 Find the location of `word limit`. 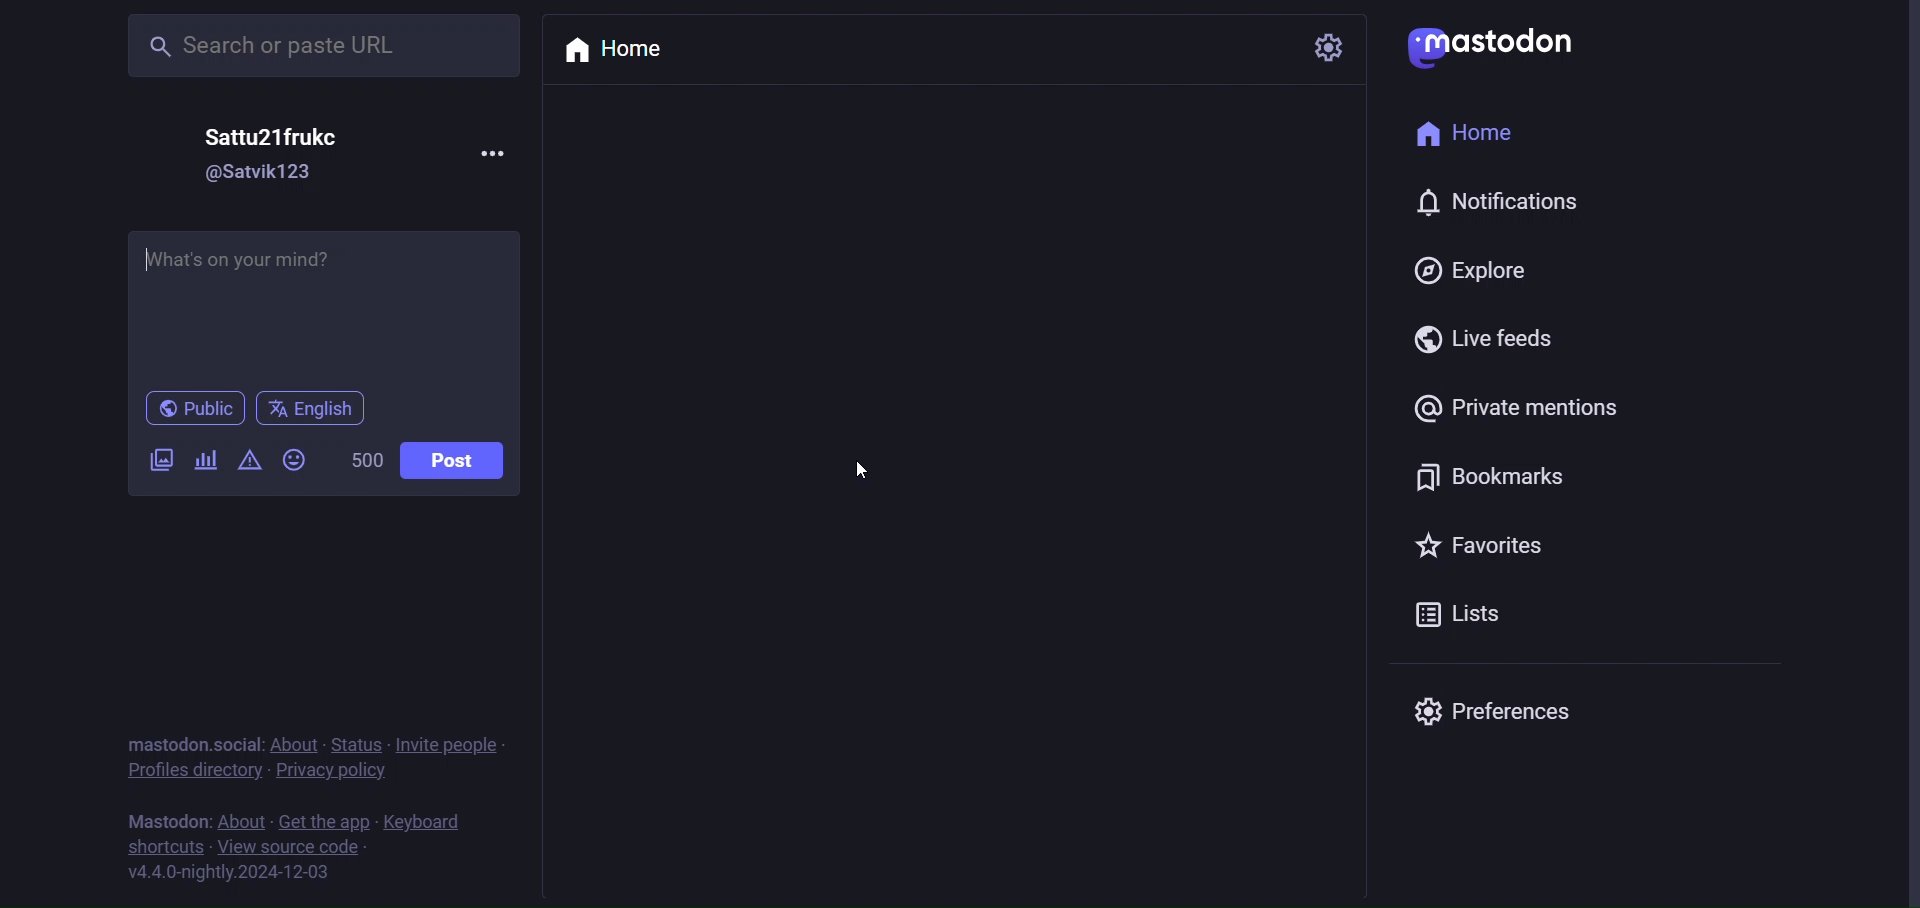

word limit is located at coordinates (366, 461).